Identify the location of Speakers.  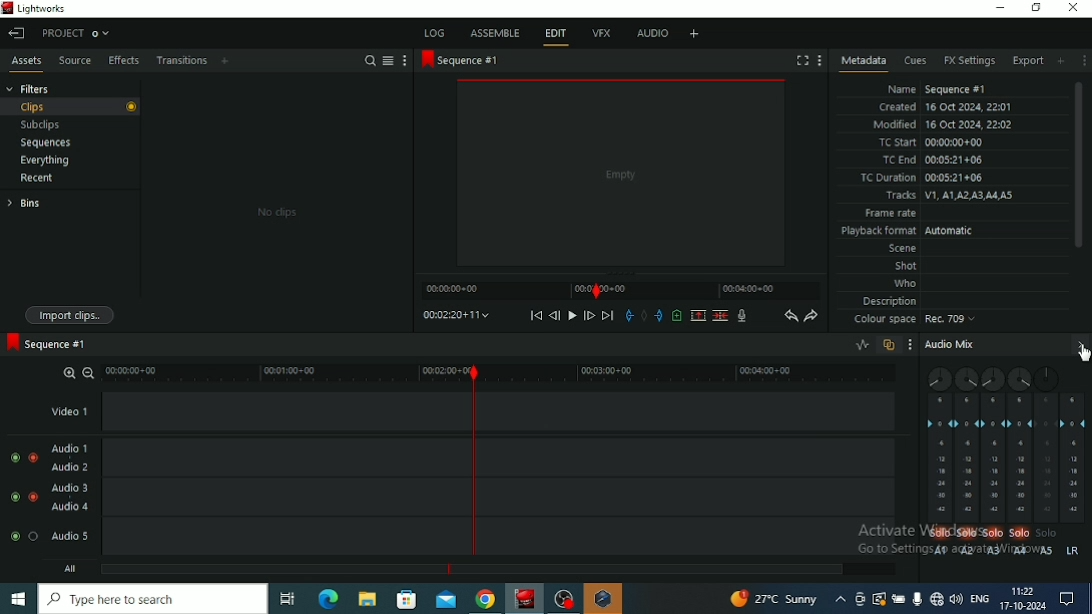
(957, 599).